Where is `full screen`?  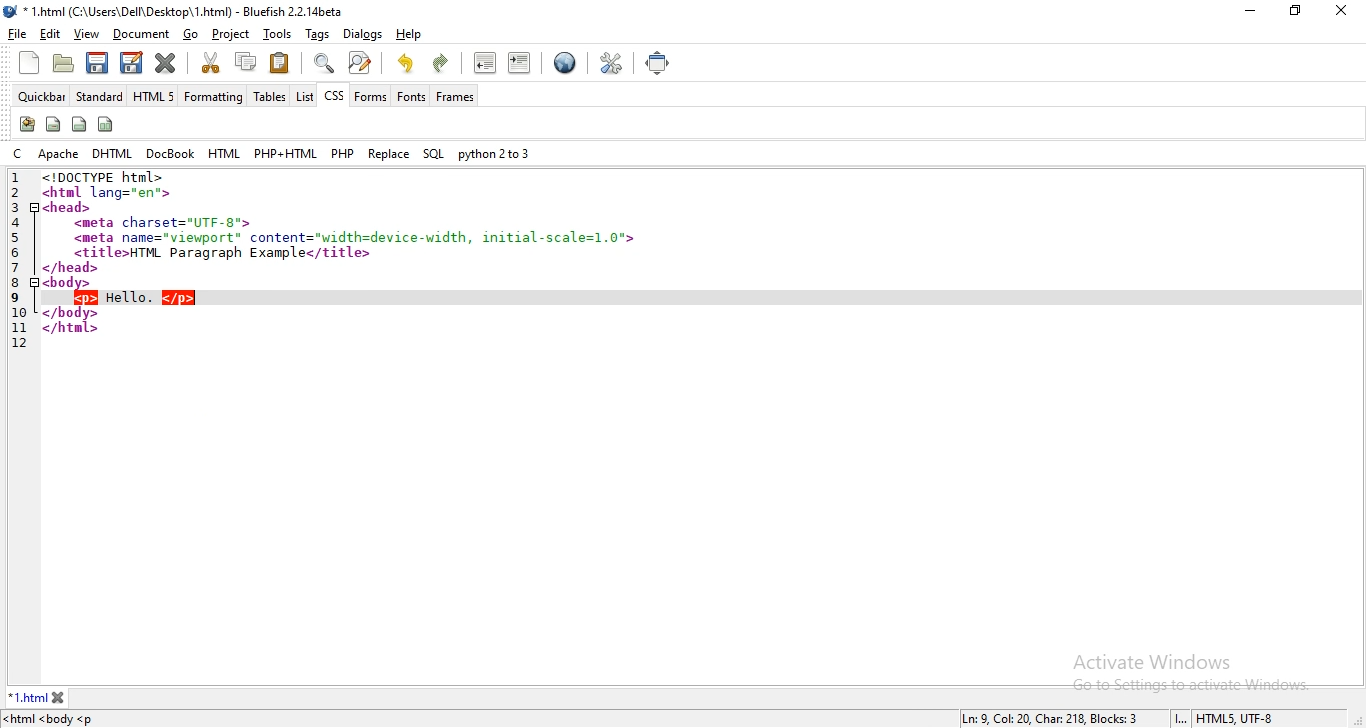 full screen is located at coordinates (659, 61).